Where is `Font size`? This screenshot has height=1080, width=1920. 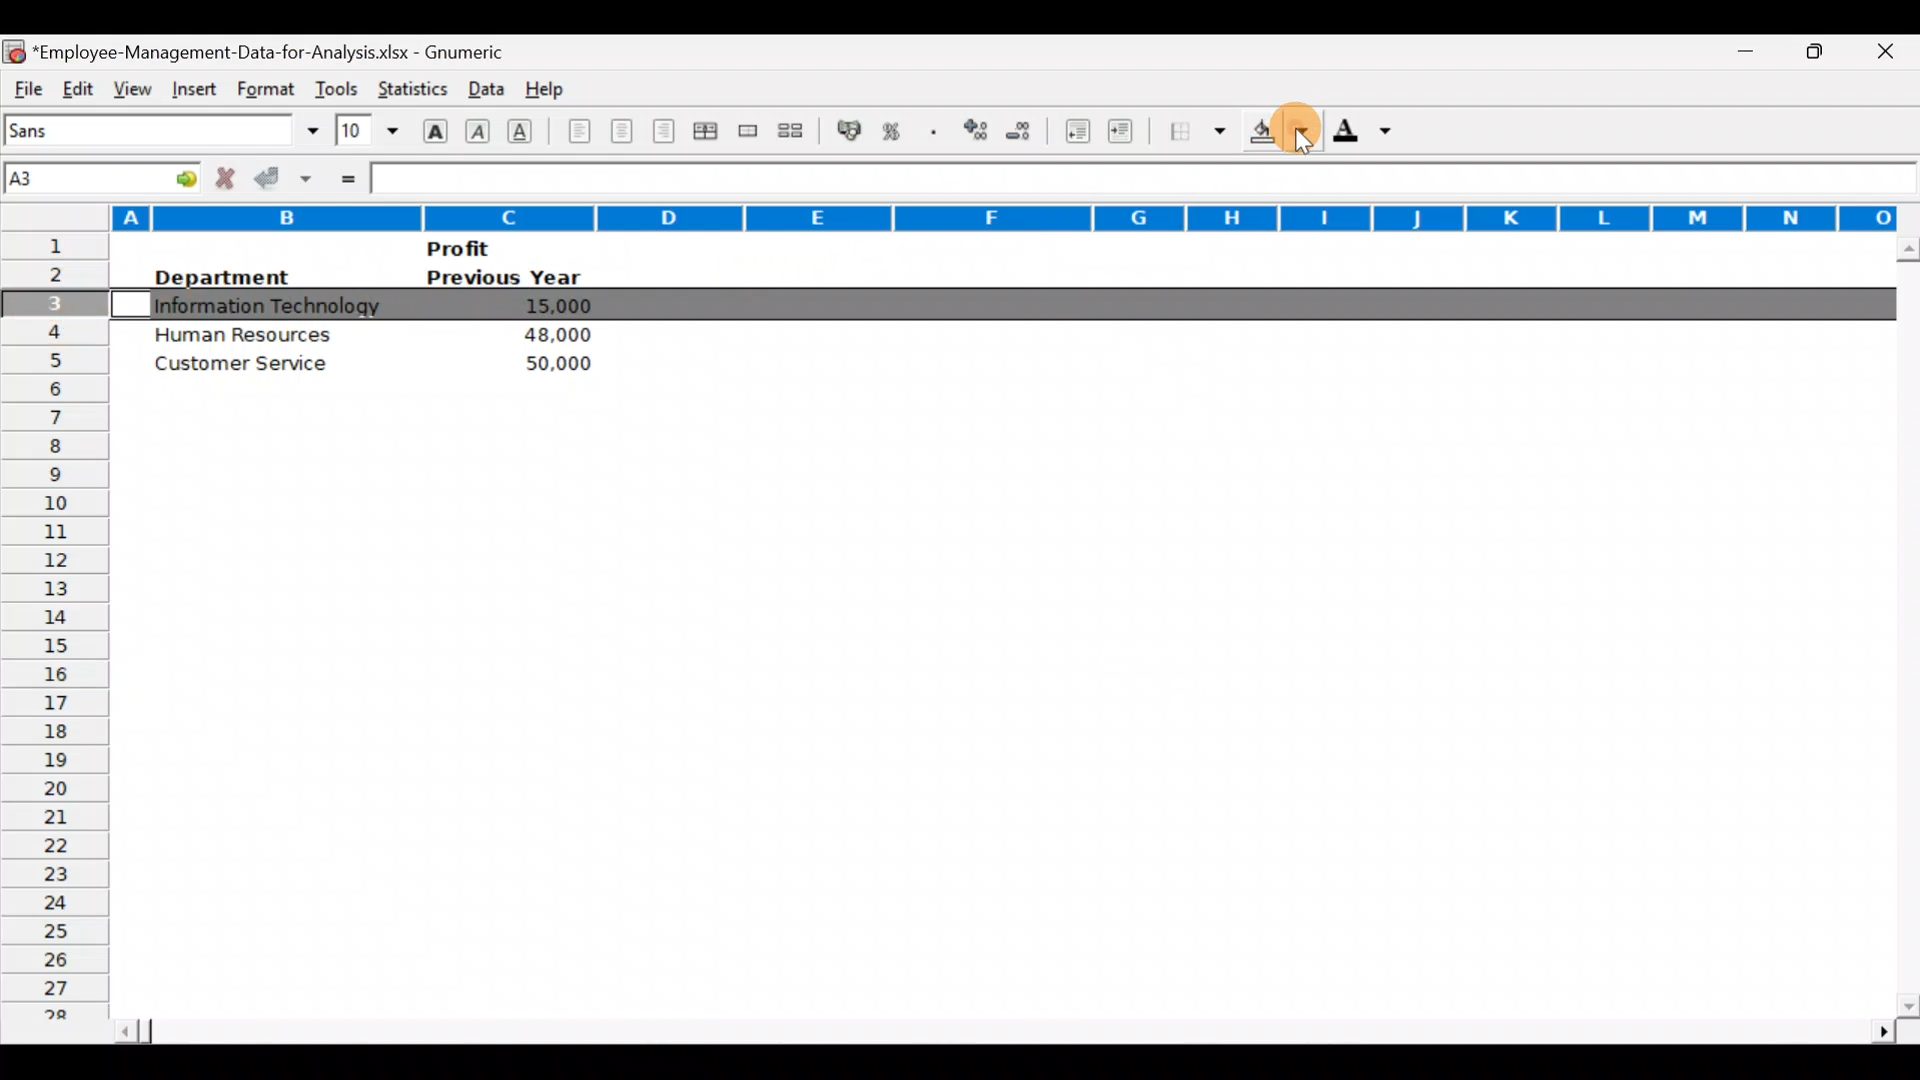
Font size is located at coordinates (367, 130).